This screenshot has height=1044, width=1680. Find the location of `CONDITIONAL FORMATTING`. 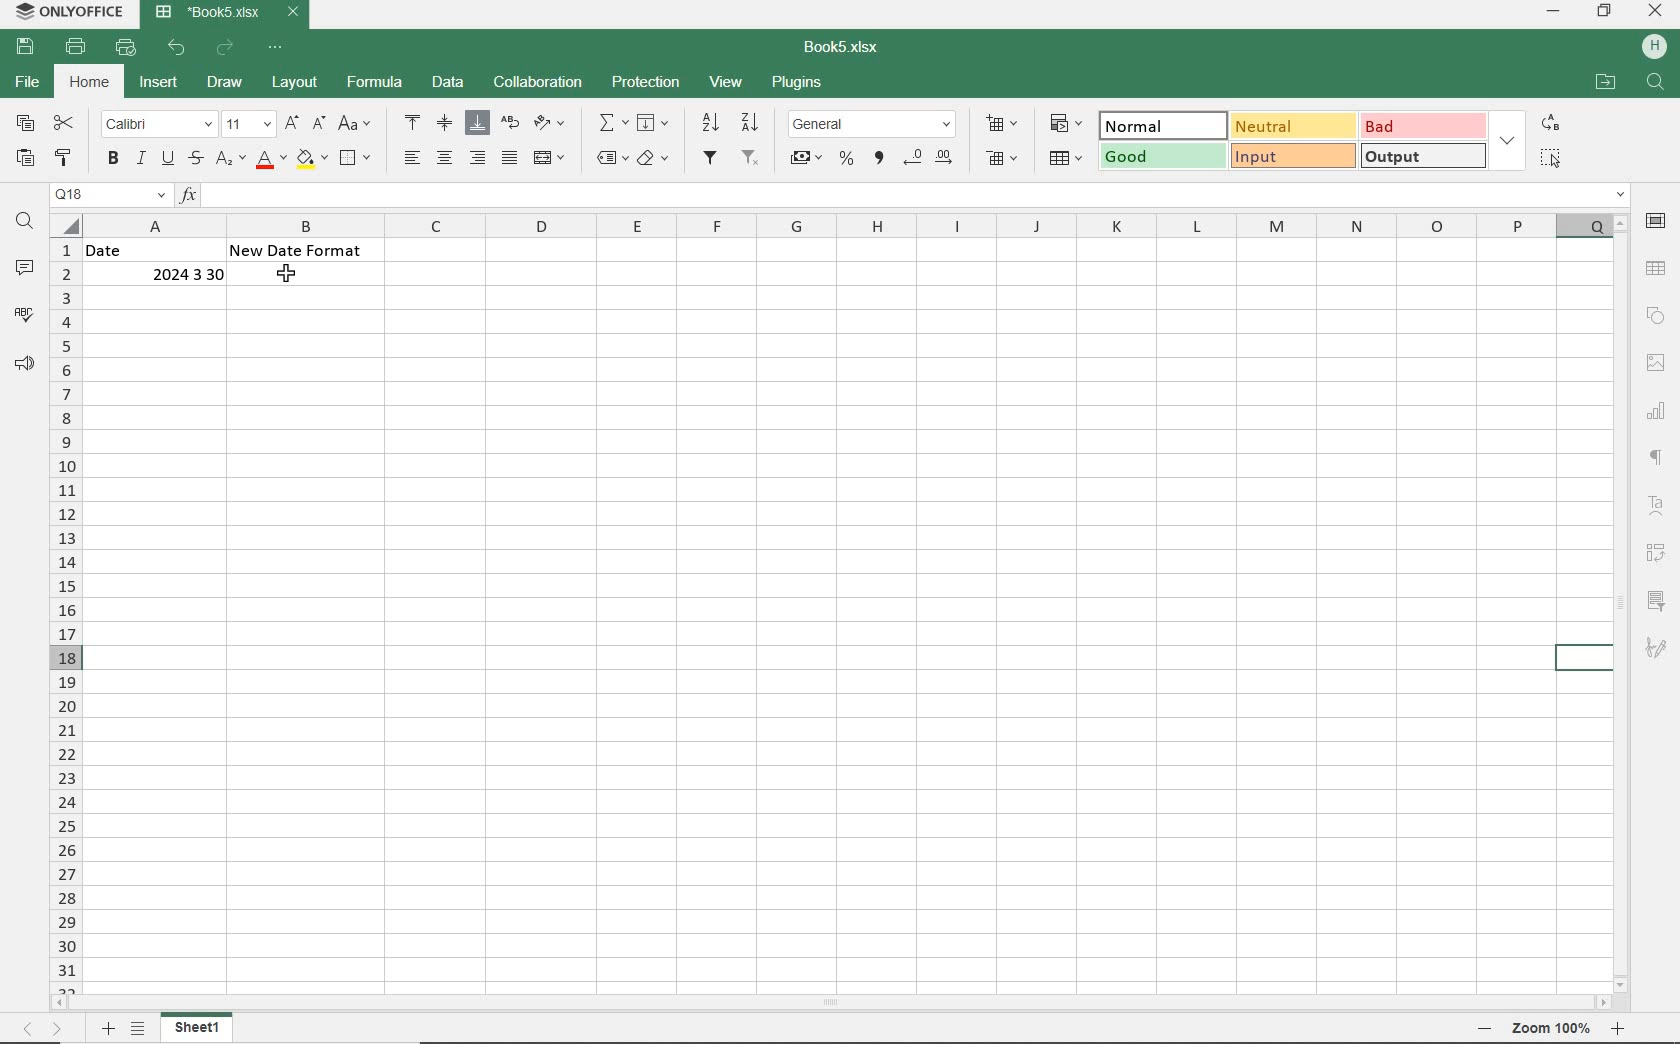

CONDITIONAL FORMATTING is located at coordinates (1064, 124).